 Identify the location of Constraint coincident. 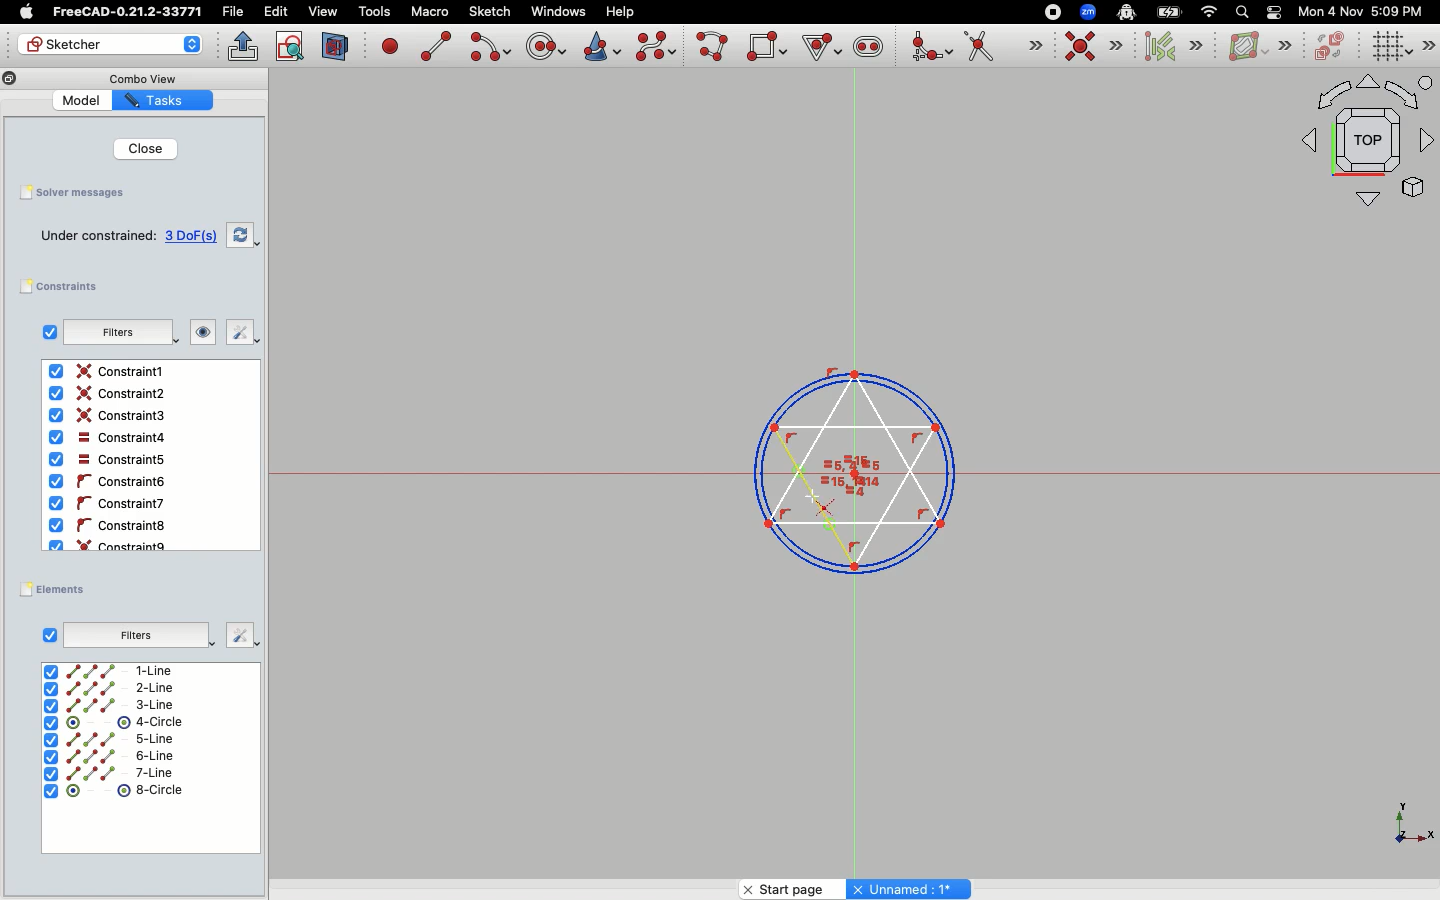
(1094, 47).